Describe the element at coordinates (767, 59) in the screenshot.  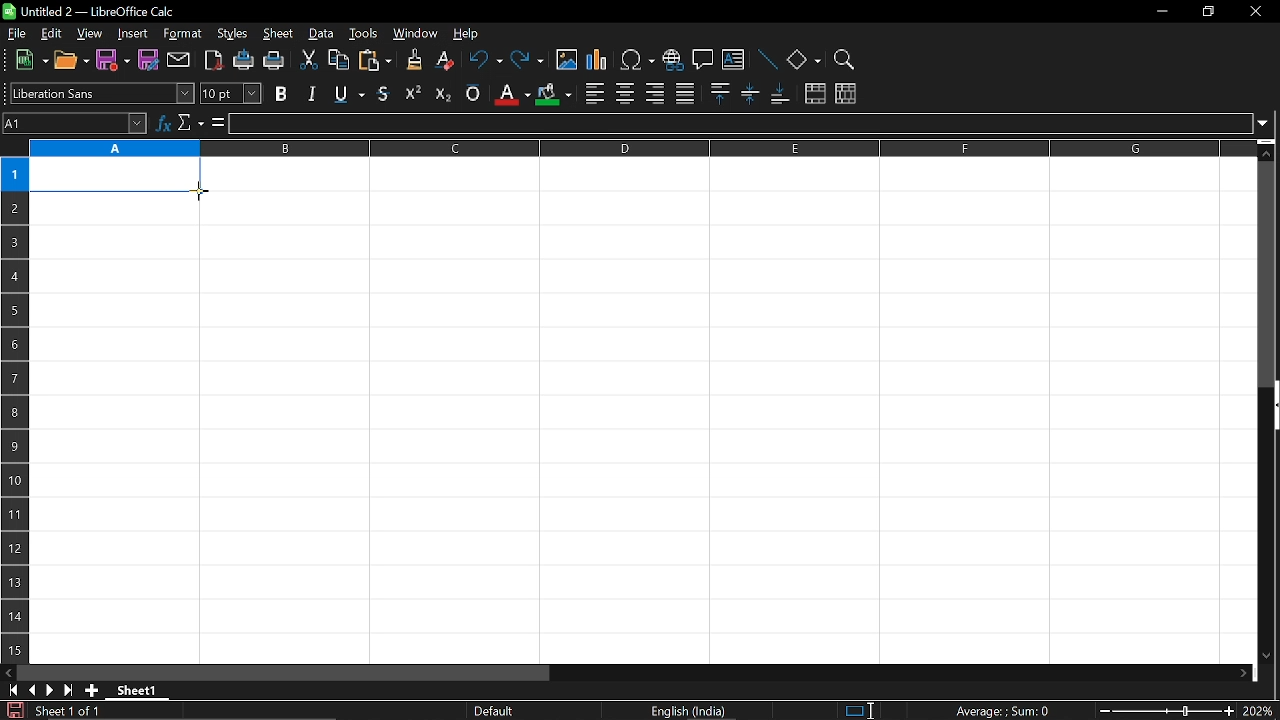
I see `line` at that location.